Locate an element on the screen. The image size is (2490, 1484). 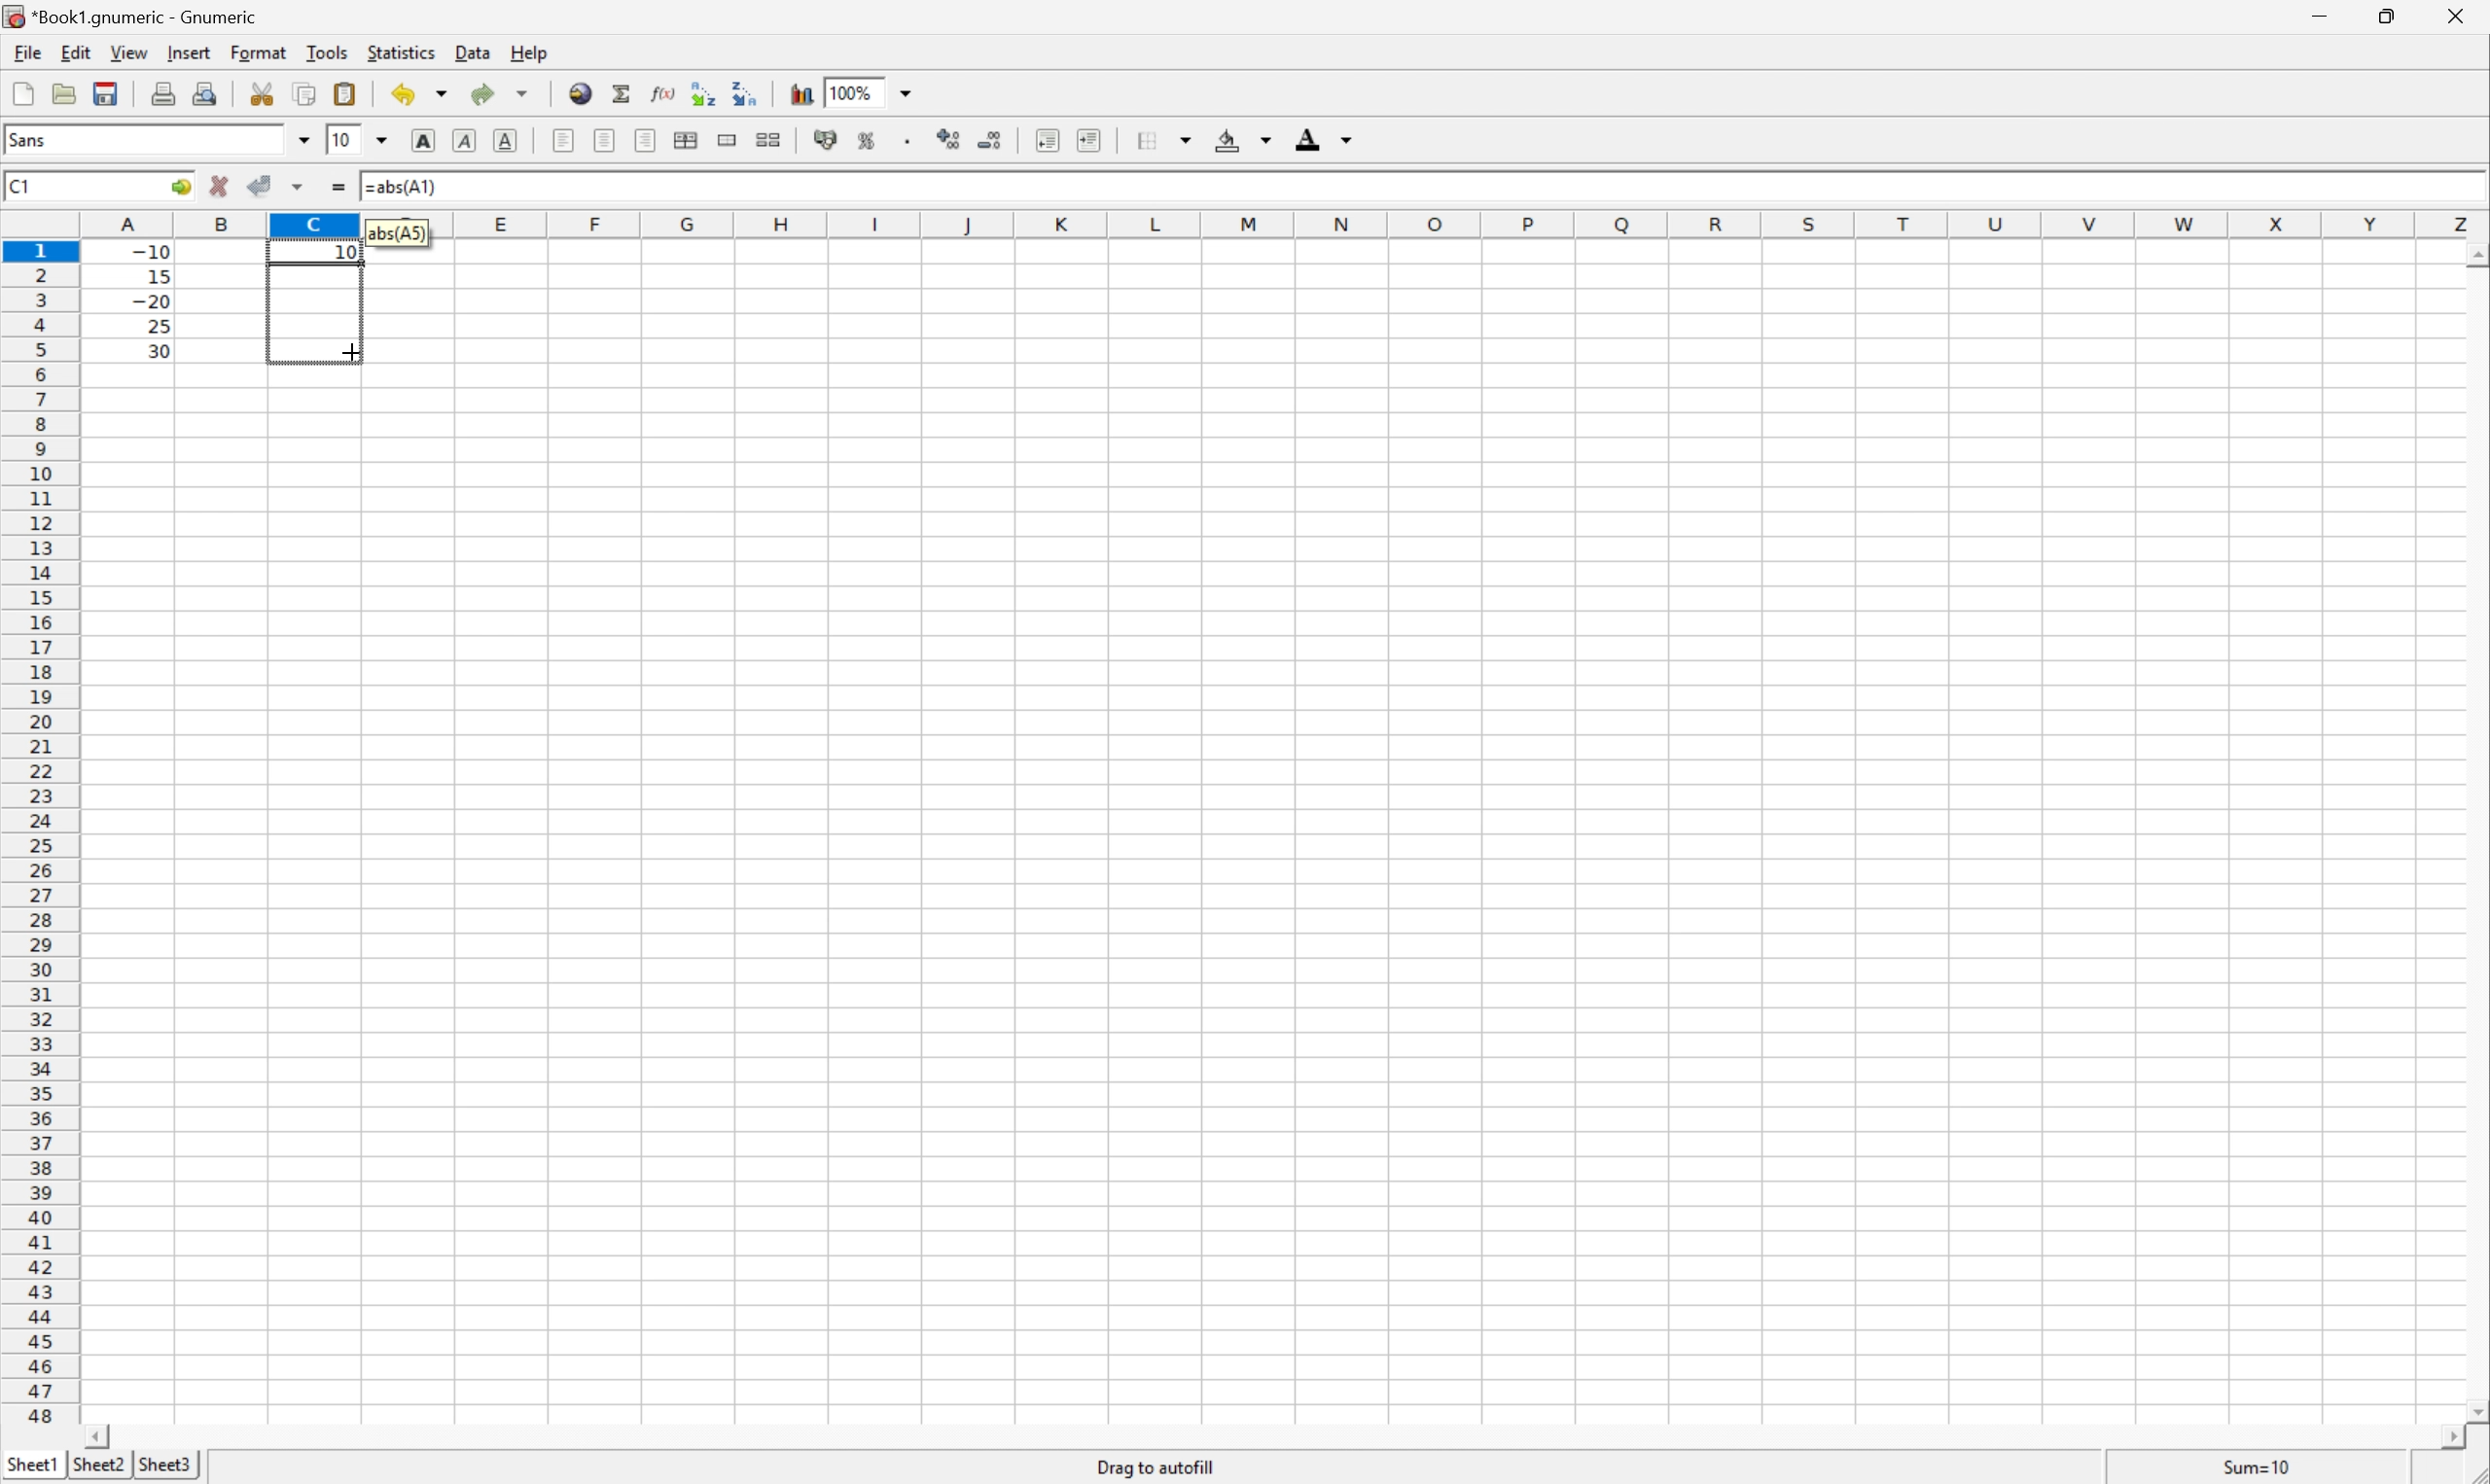
Copy the selection is located at coordinates (269, 87).